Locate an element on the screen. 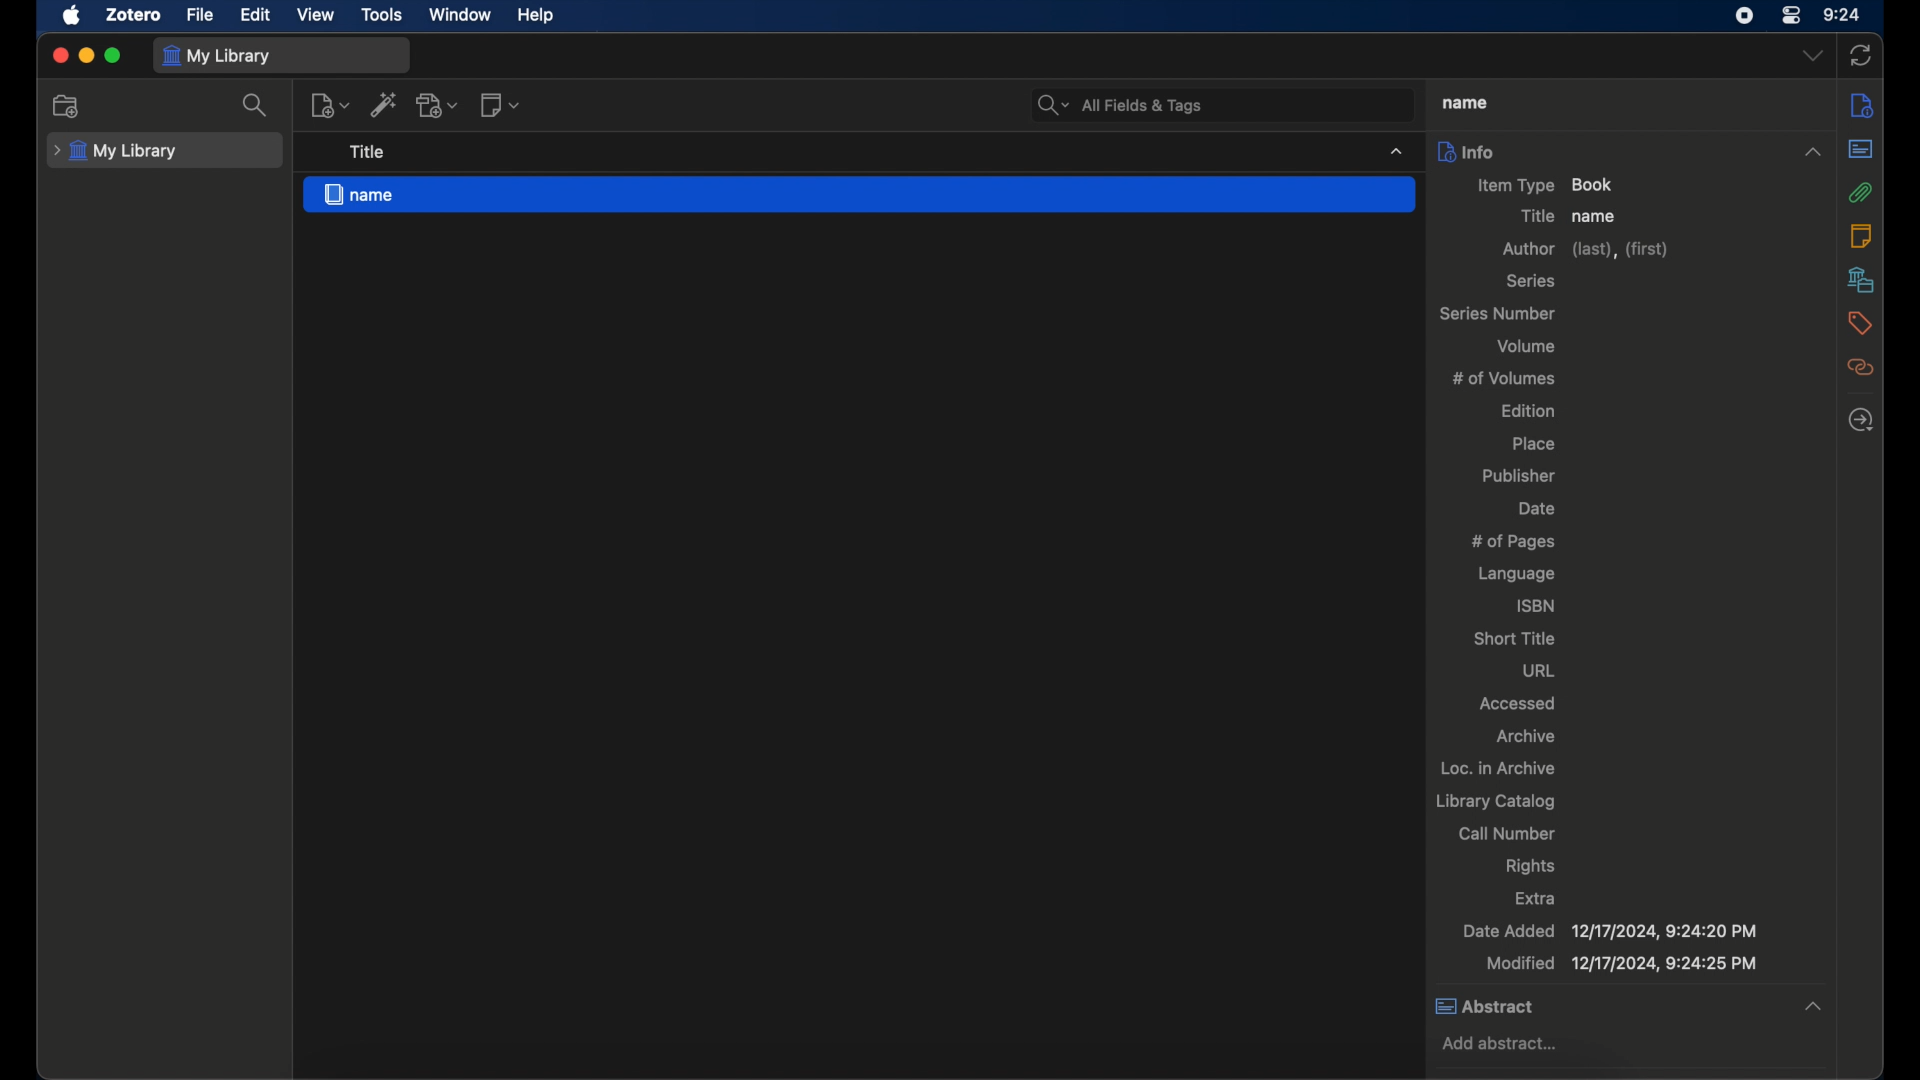  dropdown is located at coordinates (1393, 150).